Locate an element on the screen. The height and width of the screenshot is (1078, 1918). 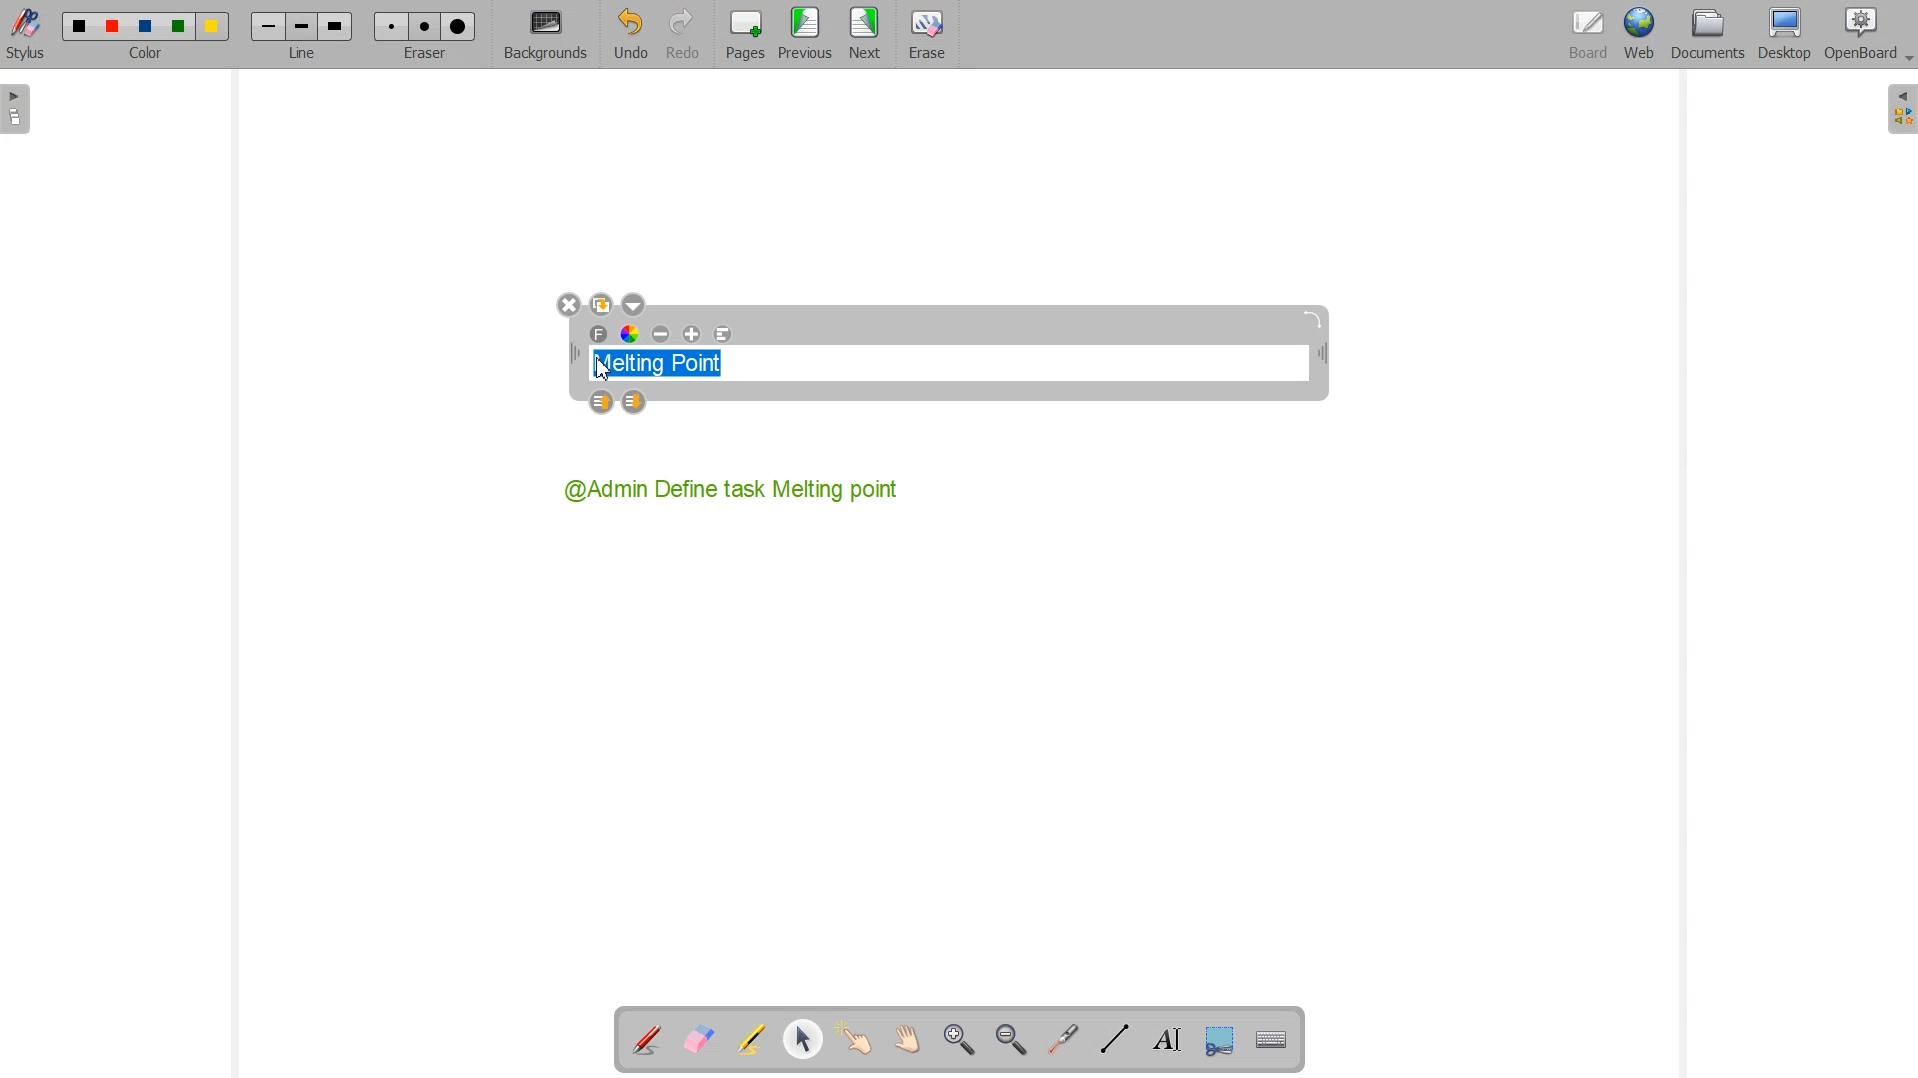
Minimize text size is located at coordinates (662, 335).